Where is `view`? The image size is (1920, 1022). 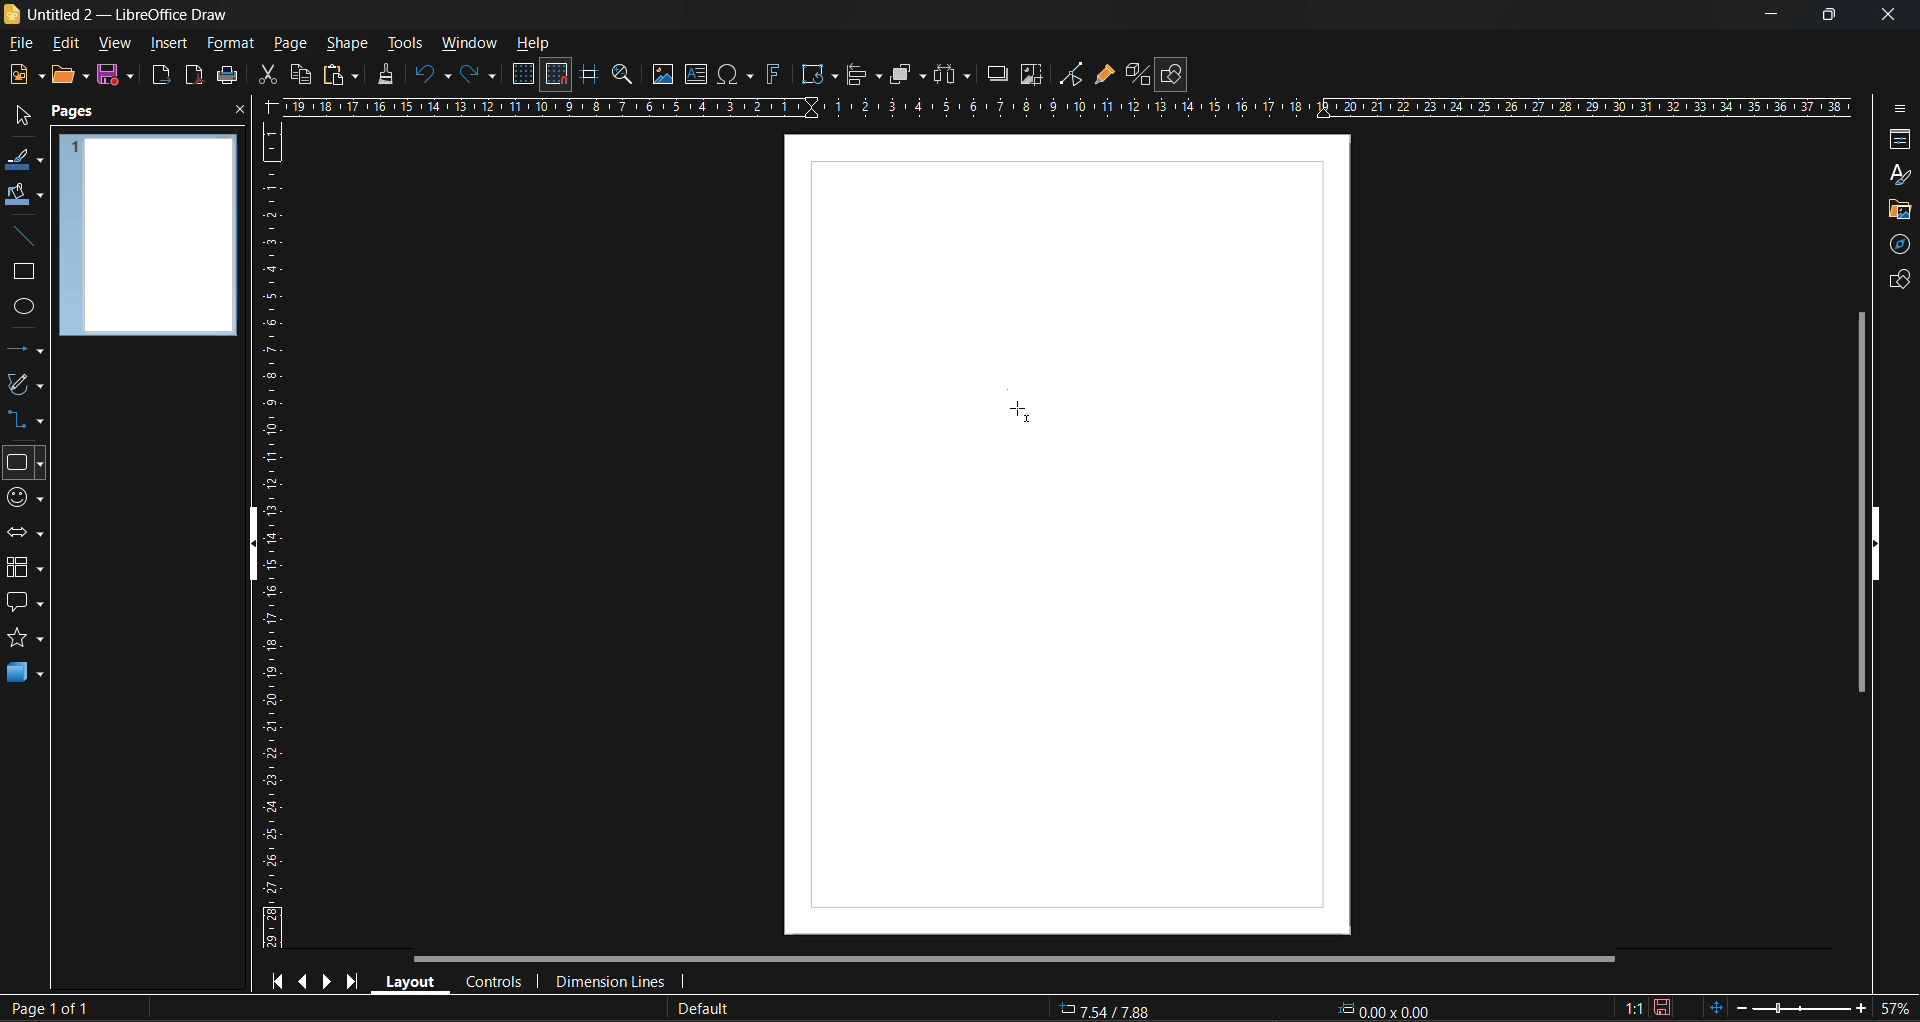 view is located at coordinates (111, 42).